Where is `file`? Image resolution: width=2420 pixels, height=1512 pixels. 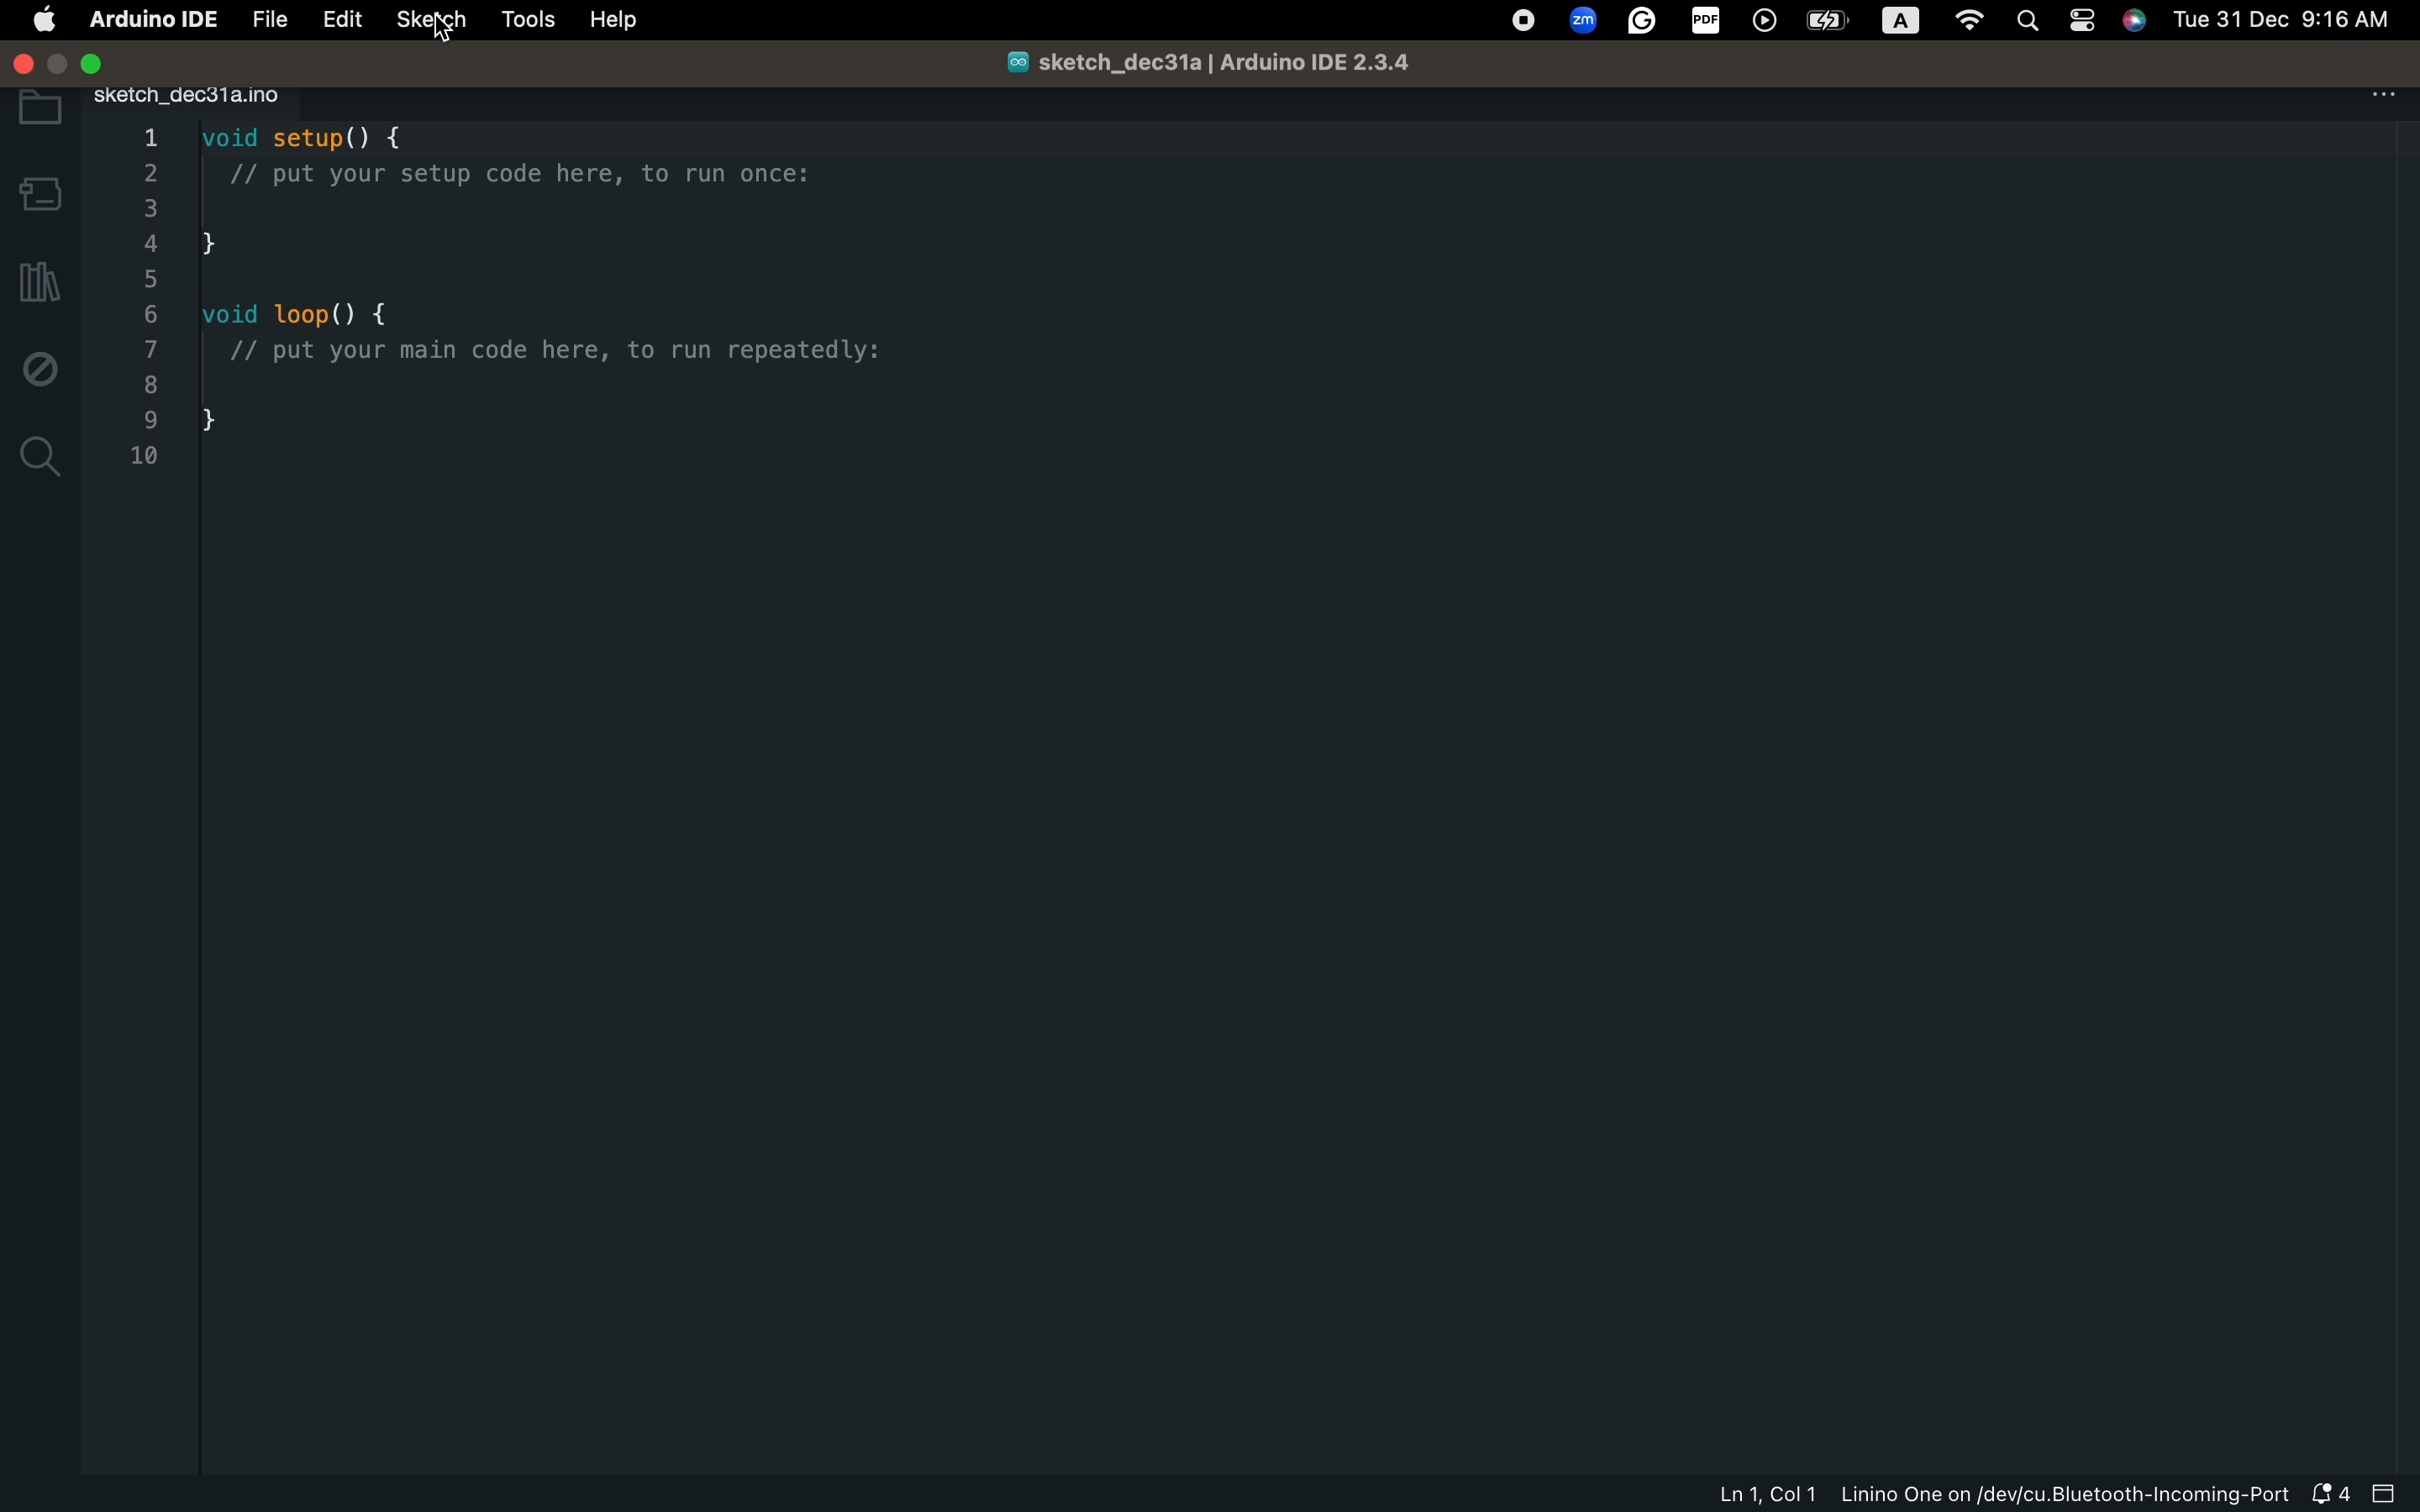 file is located at coordinates (270, 21).